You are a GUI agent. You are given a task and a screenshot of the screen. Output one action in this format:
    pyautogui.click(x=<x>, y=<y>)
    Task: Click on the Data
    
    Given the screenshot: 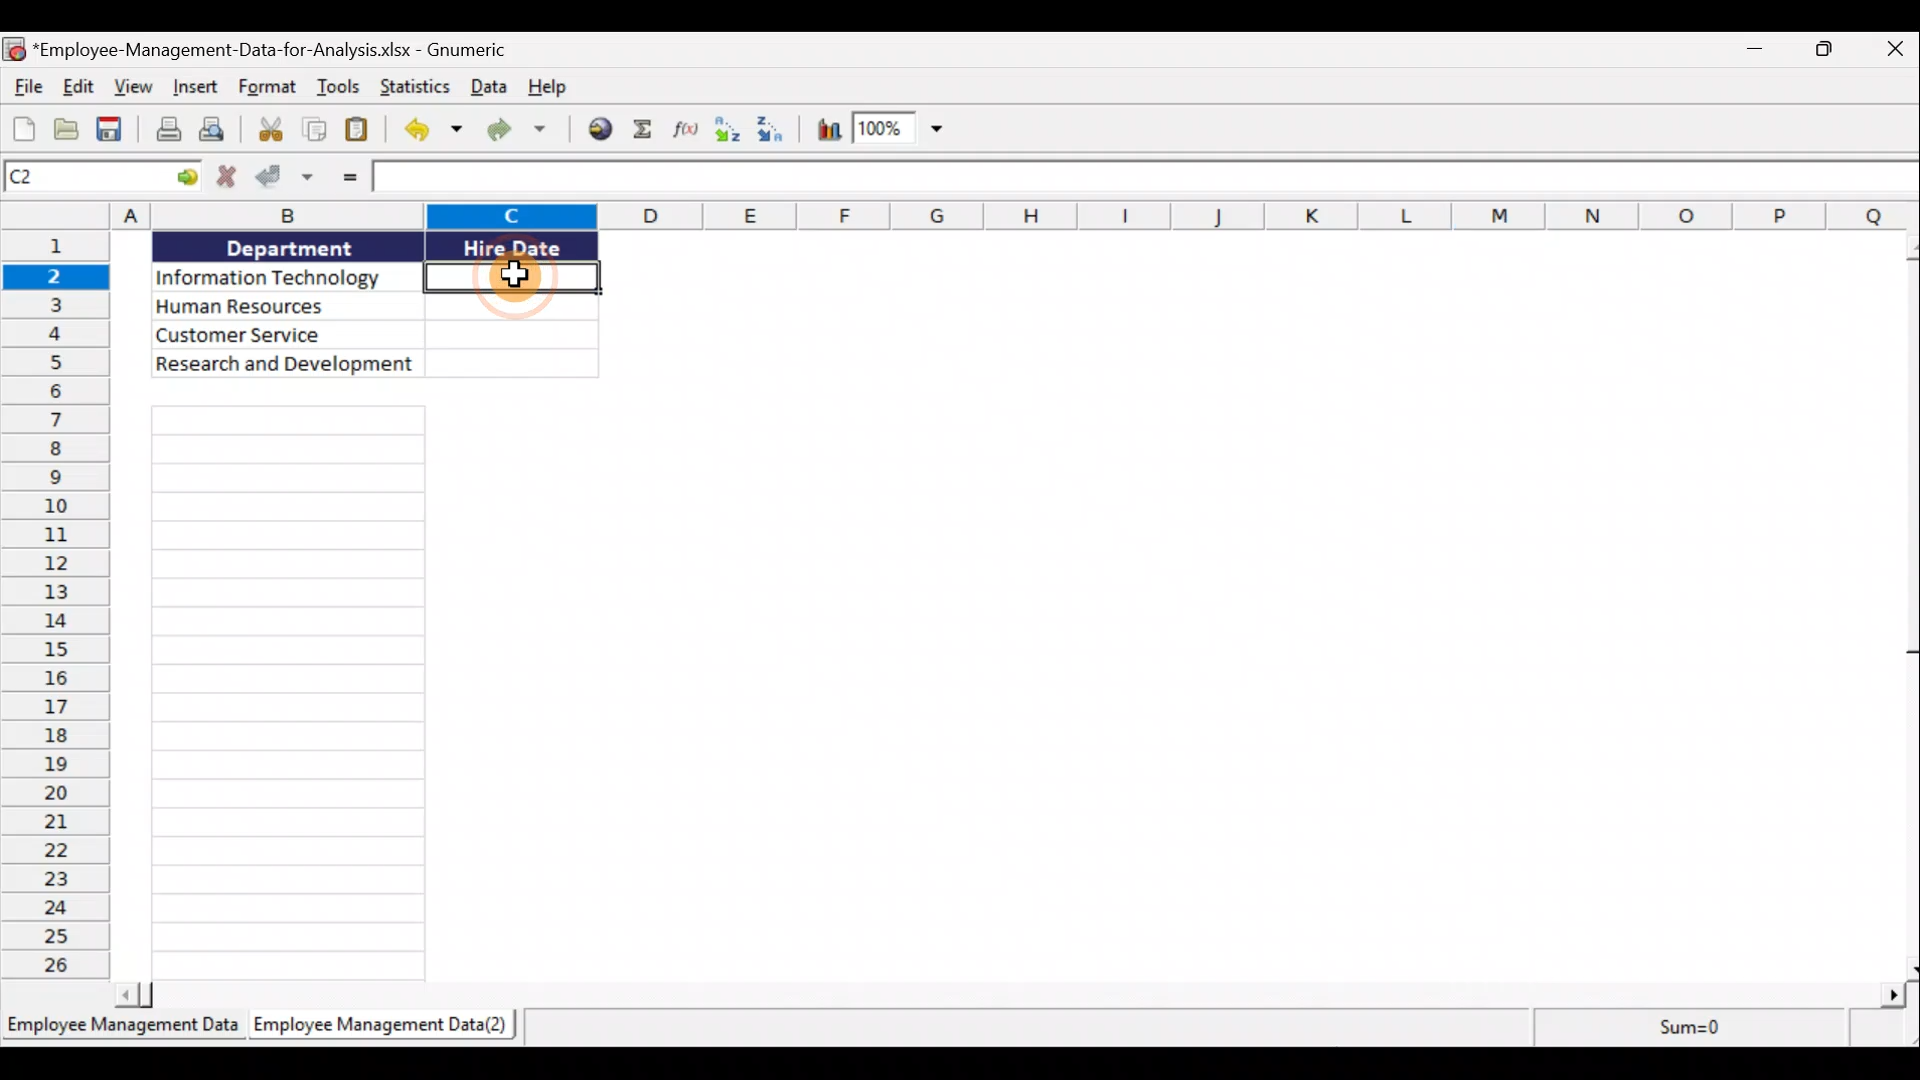 What is the action you would take?
    pyautogui.click(x=368, y=303)
    